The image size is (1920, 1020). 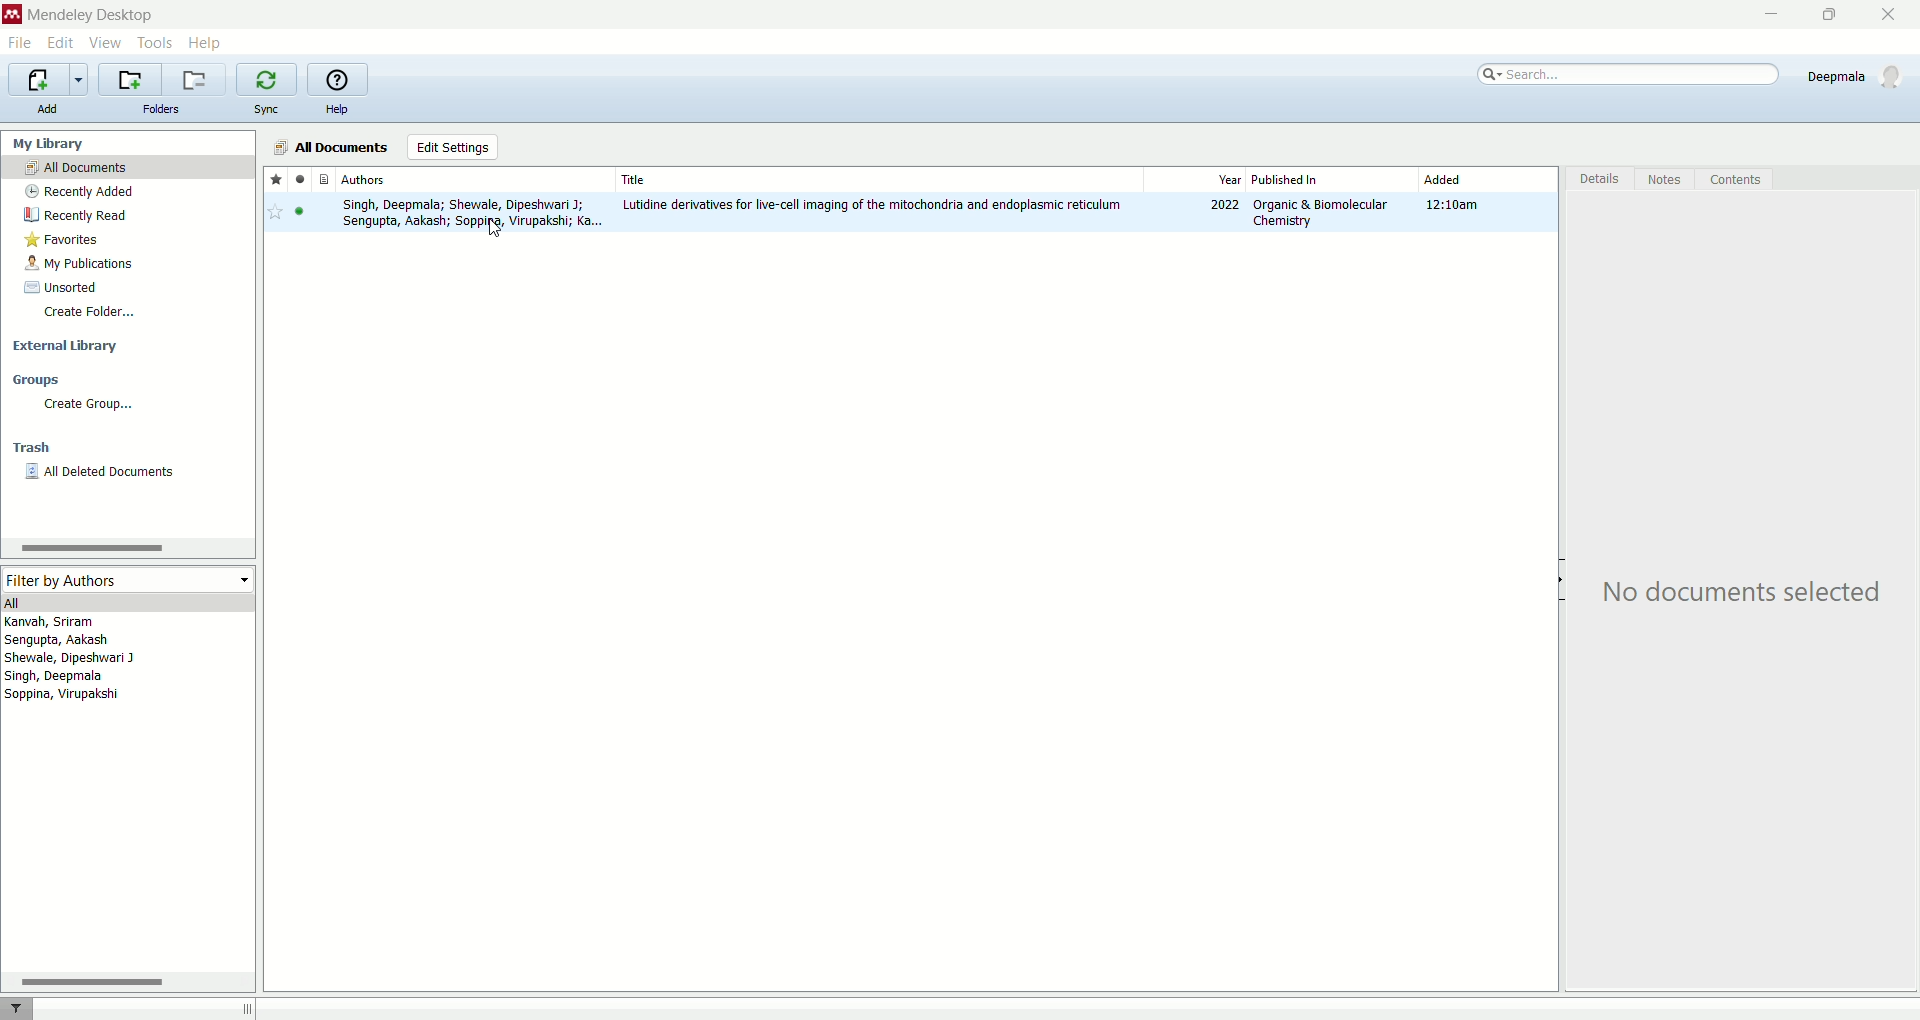 What do you see at coordinates (276, 213) in the screenshot?
I see `Bookmark` at bounding box center [276, 213].